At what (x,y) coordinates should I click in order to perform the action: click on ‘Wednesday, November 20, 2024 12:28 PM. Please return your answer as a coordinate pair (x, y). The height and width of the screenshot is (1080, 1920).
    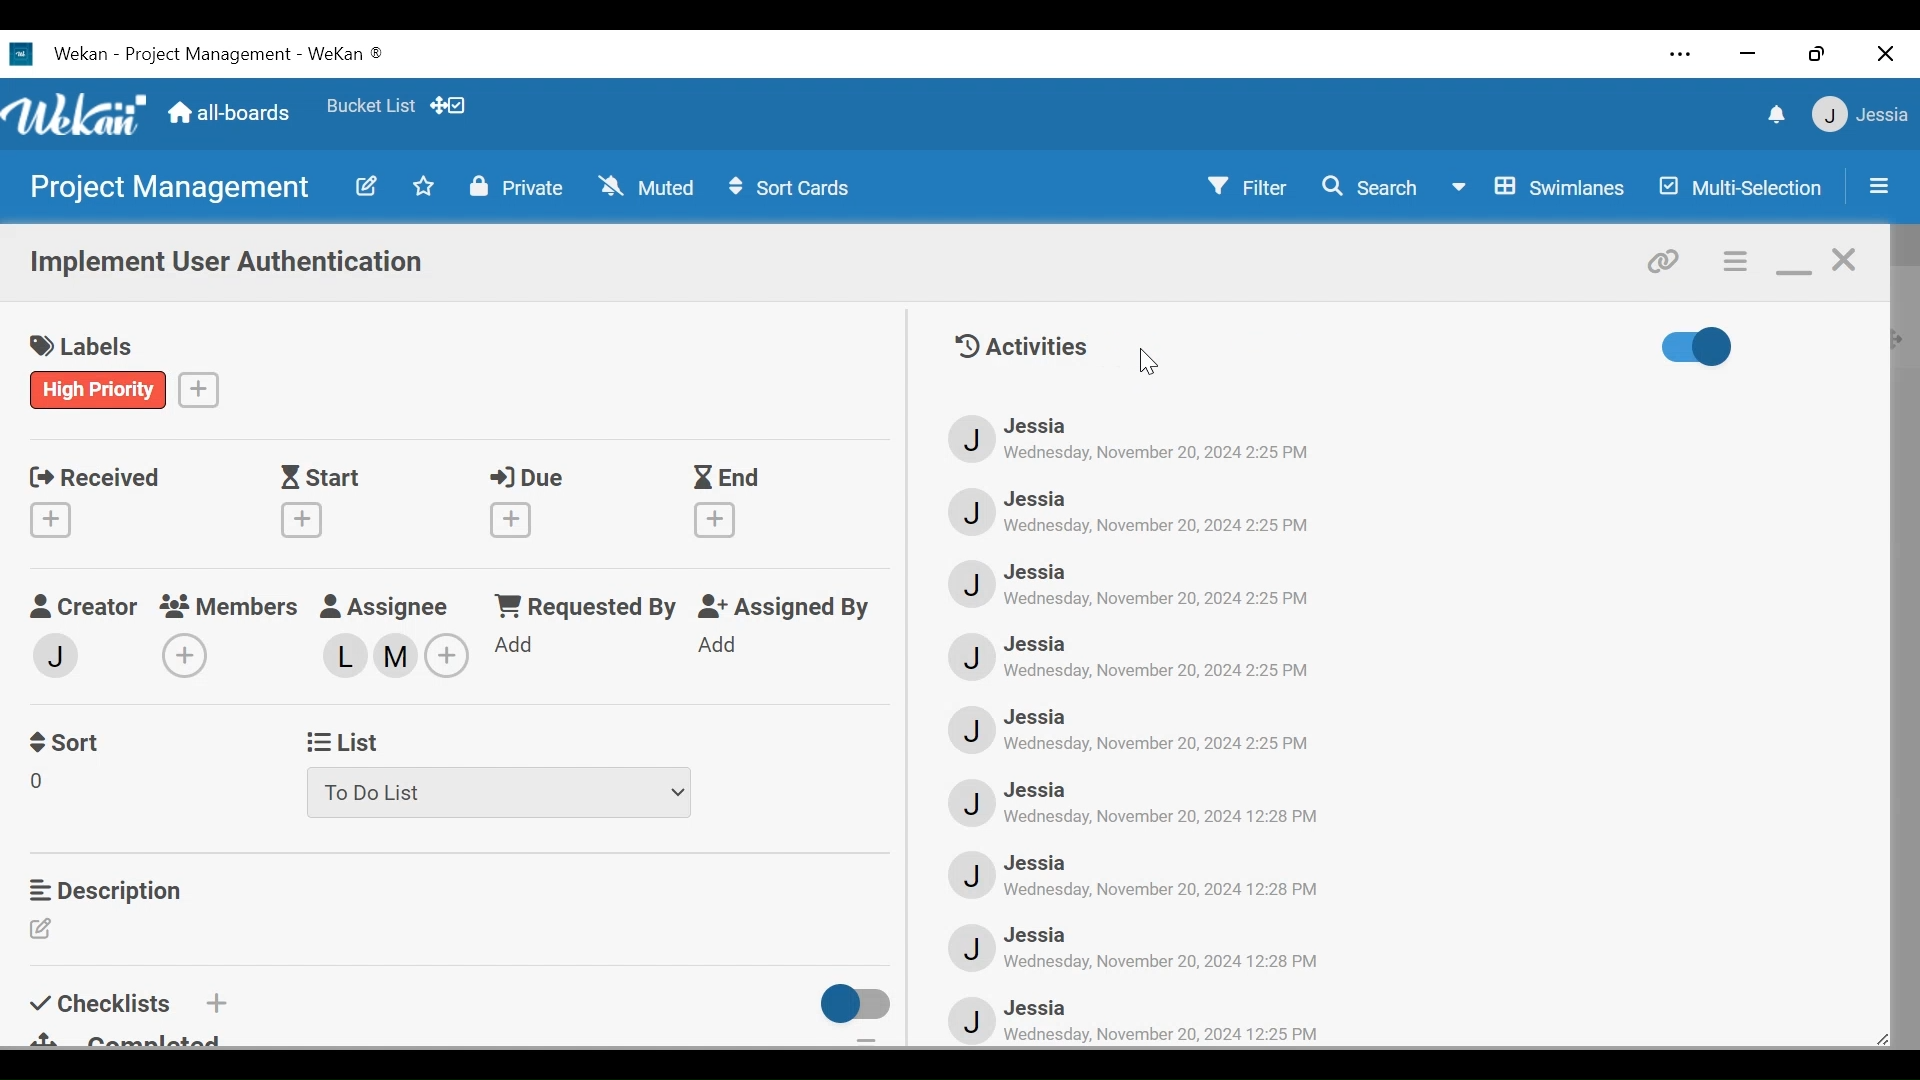
    Looking at the image, I should click on (1188, 962).